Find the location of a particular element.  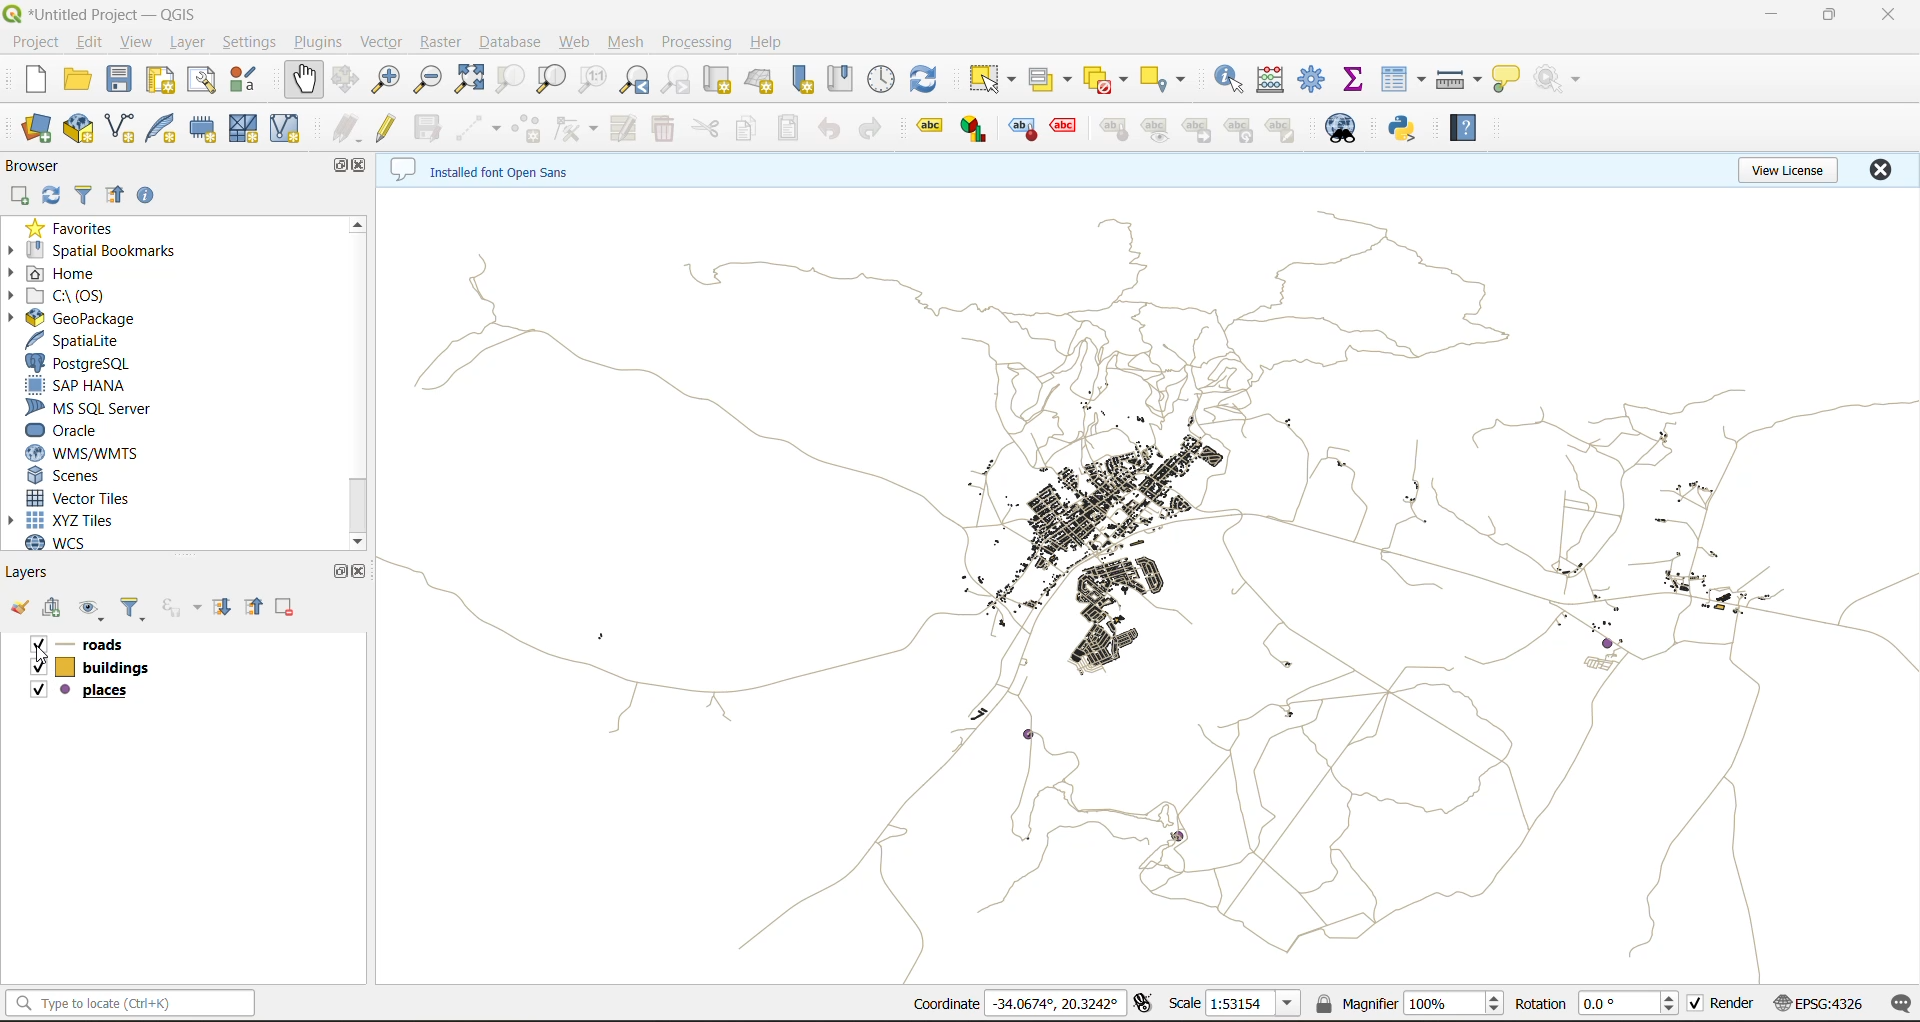

undo is located at coordinates (832, 134).